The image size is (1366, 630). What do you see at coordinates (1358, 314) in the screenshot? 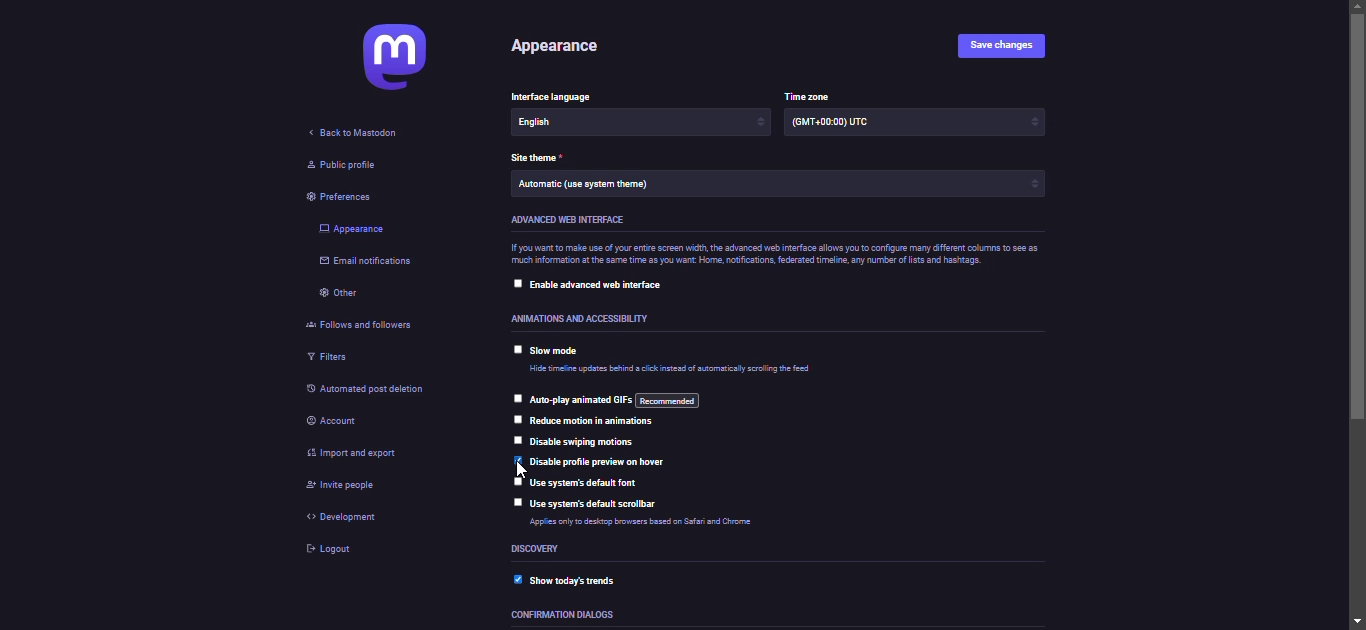
I see `scroll bar` at bounding box center [1358, 314].